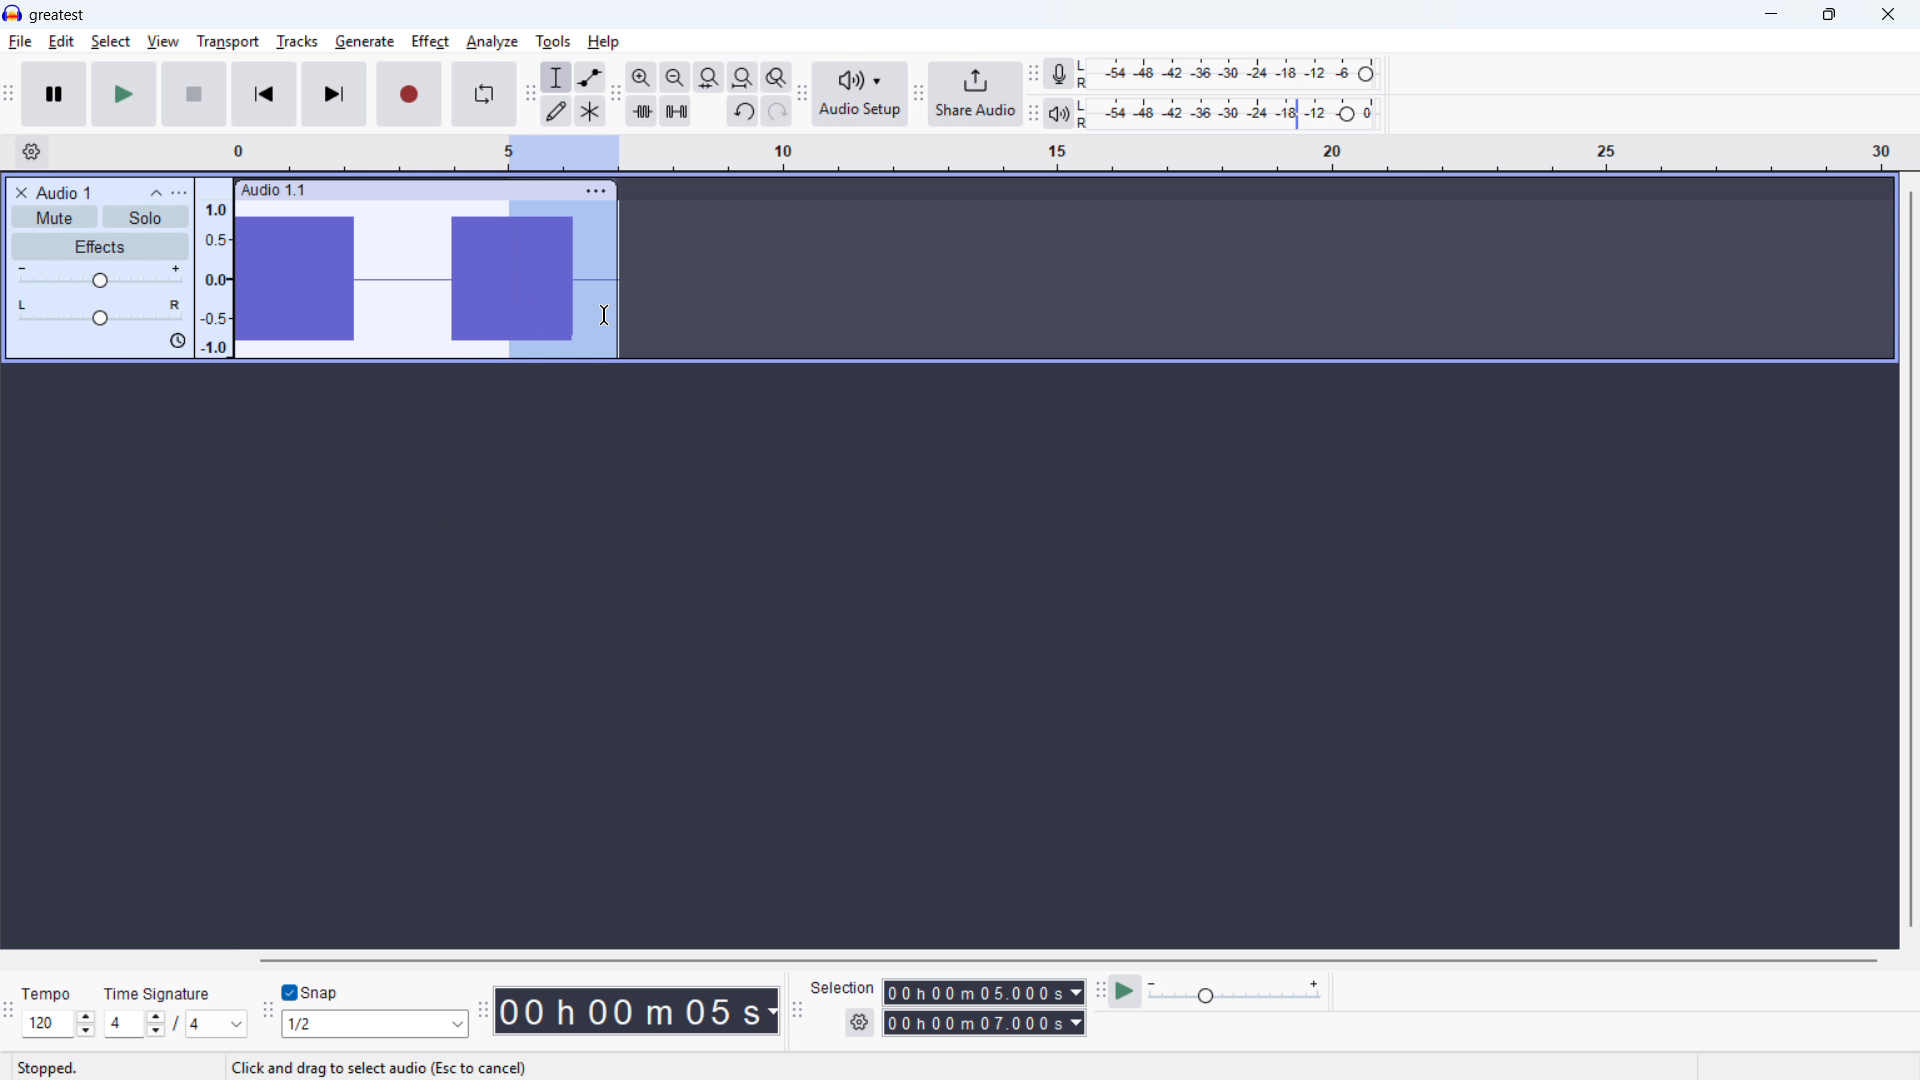 This screenshot has width=1920, height=1080. What do you see at coordinates (177, 342) in the screenshot?
I see `sync-lock is on` at bounding box center [177, 342].